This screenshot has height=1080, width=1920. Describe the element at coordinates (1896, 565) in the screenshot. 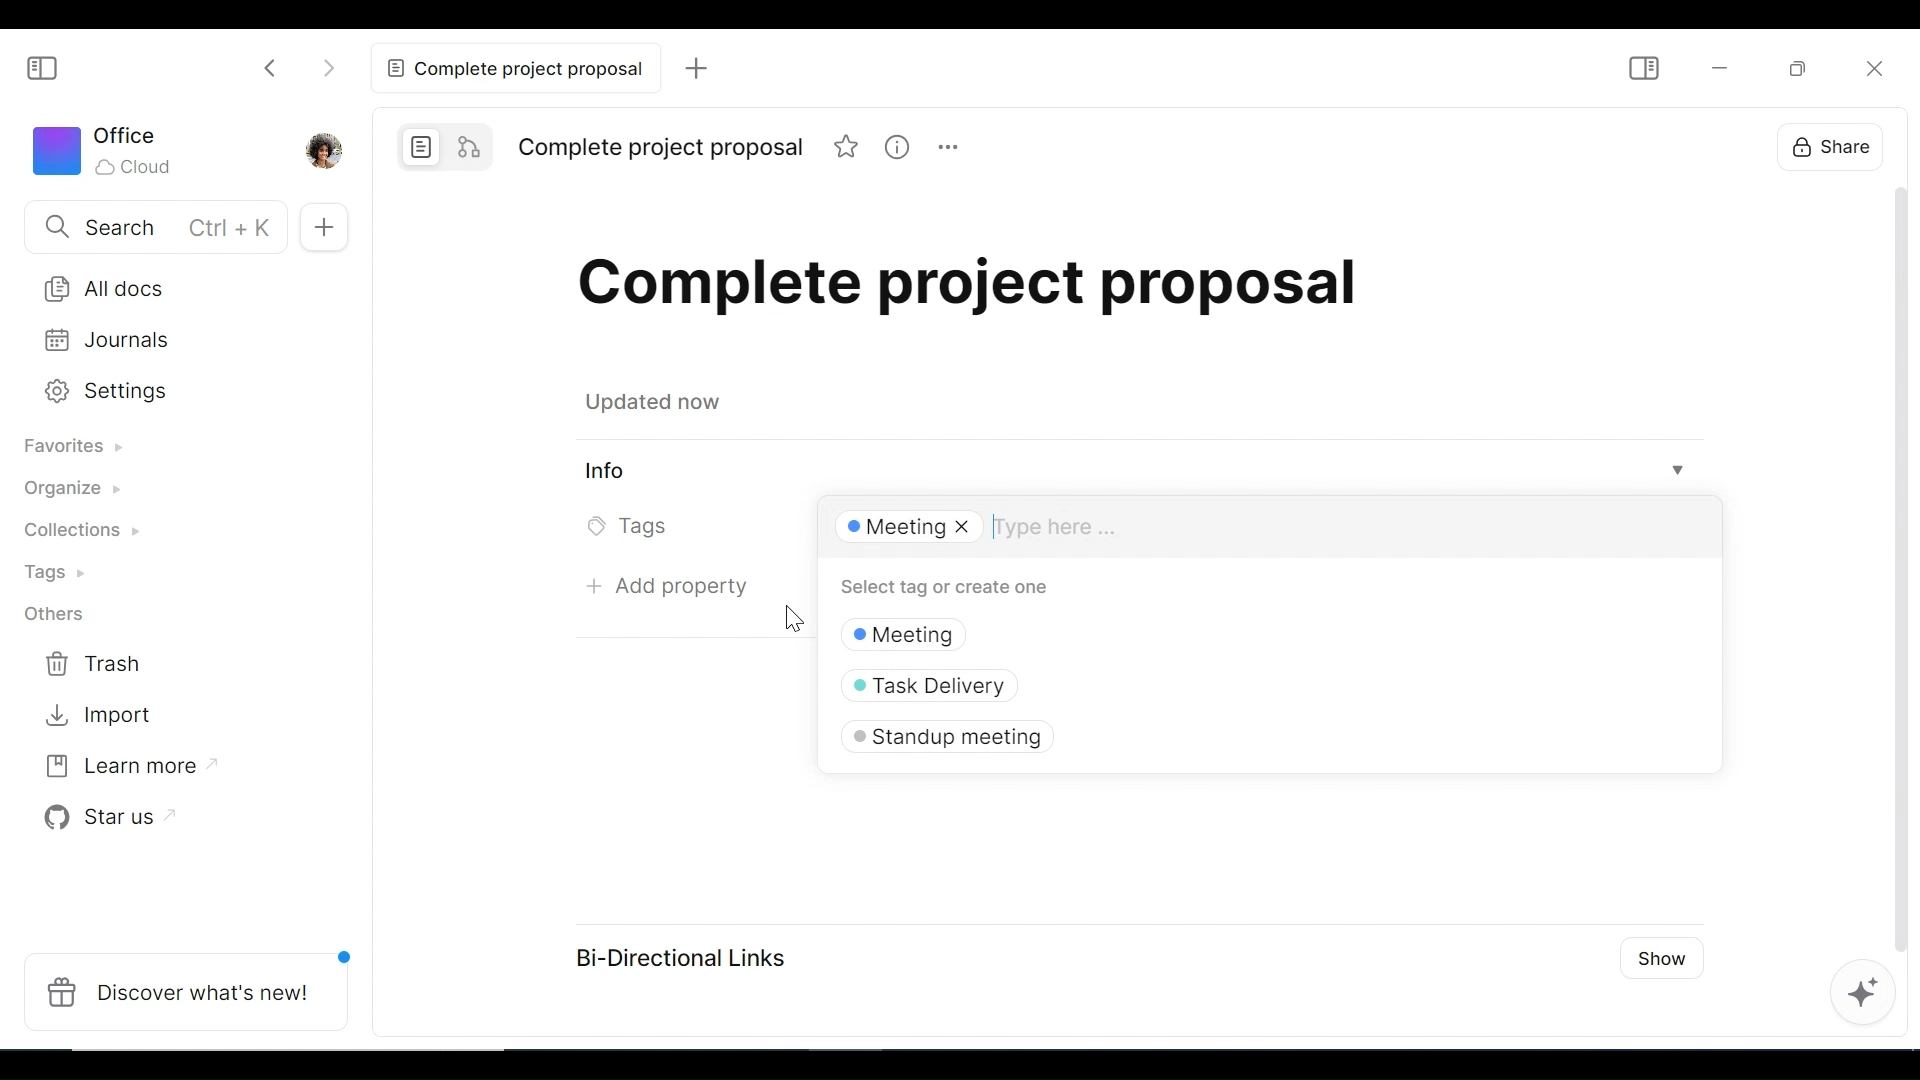

I see `Scrollbar` at that location.